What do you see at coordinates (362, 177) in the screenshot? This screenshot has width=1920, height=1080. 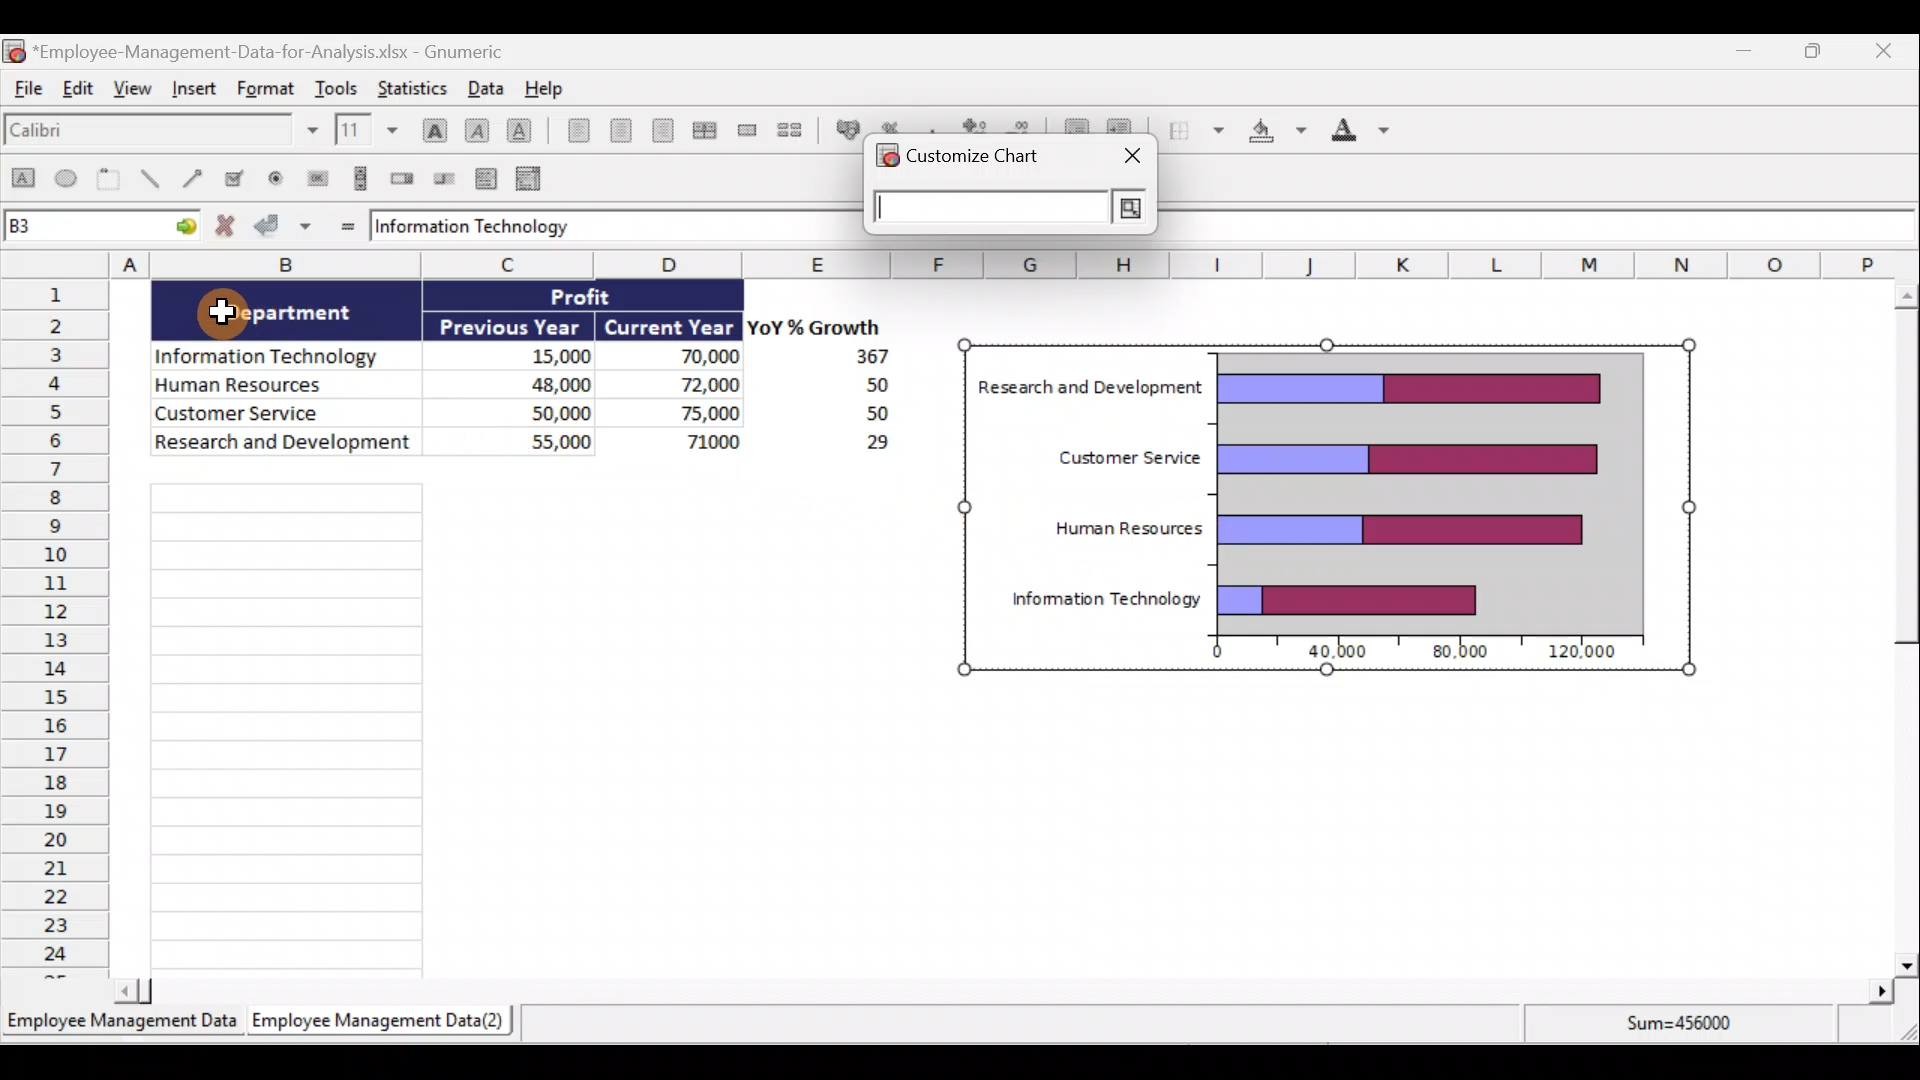 I see `Create a scrollbar` at bounding box center [362, 177].